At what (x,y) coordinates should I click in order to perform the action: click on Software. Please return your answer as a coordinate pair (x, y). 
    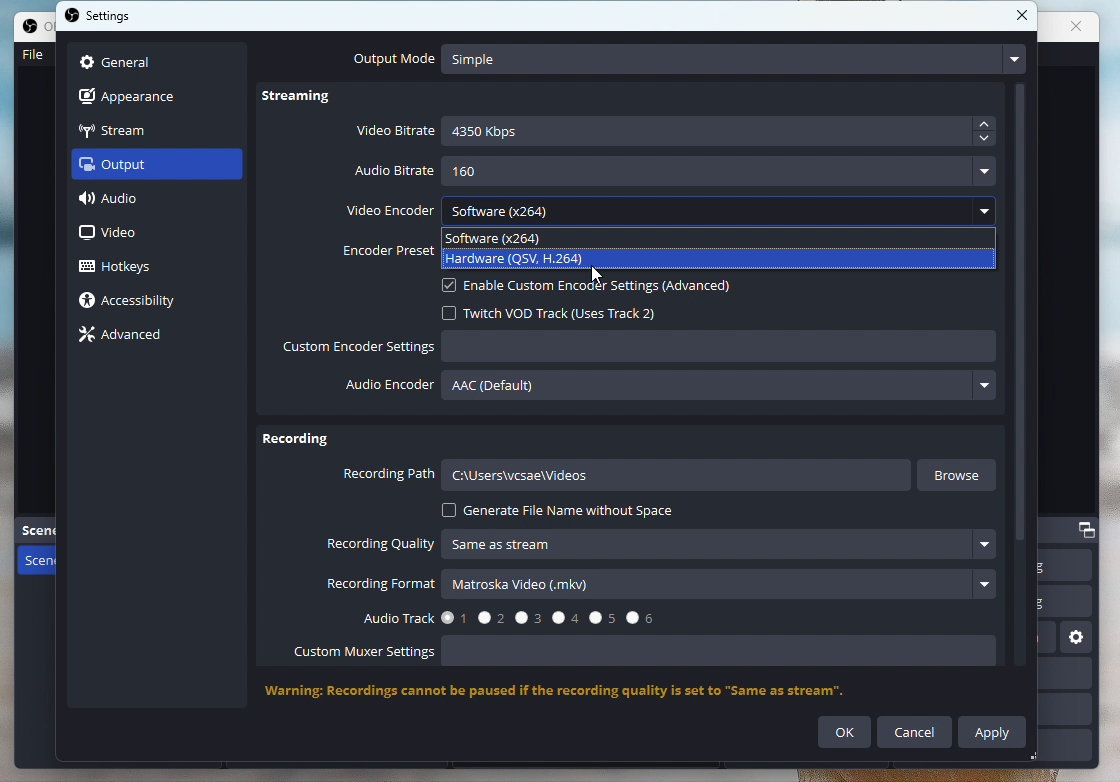
    Looking at the image, I should click on (500, 237).